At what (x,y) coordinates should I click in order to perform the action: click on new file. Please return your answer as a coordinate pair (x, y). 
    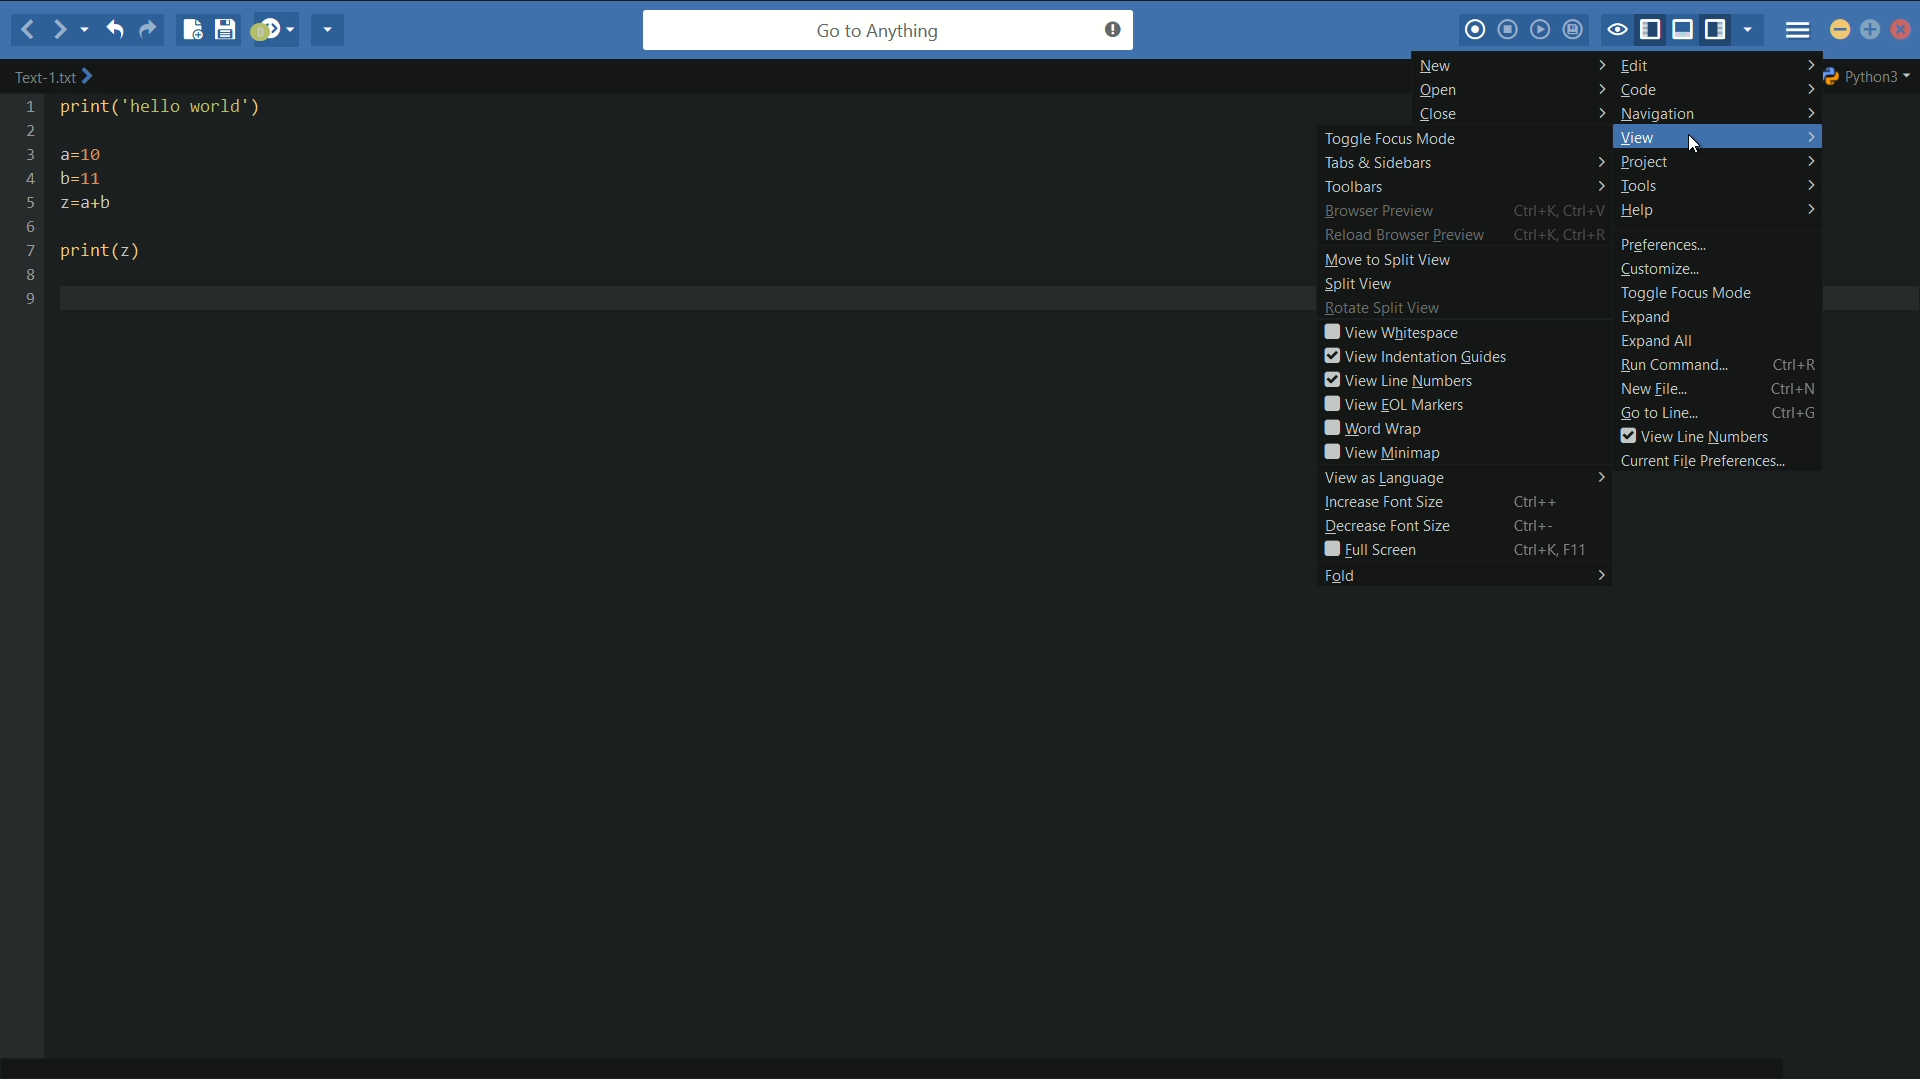
    Looking at the image, I should click on (188, 30).